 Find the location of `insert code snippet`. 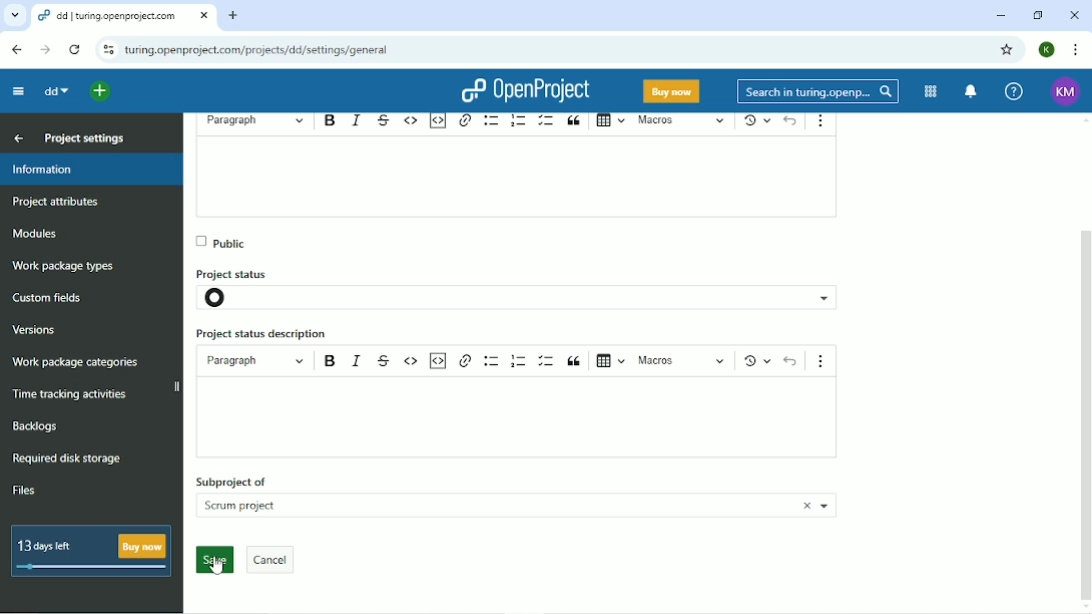

insert code snippet is located at coordinates (437, 358).